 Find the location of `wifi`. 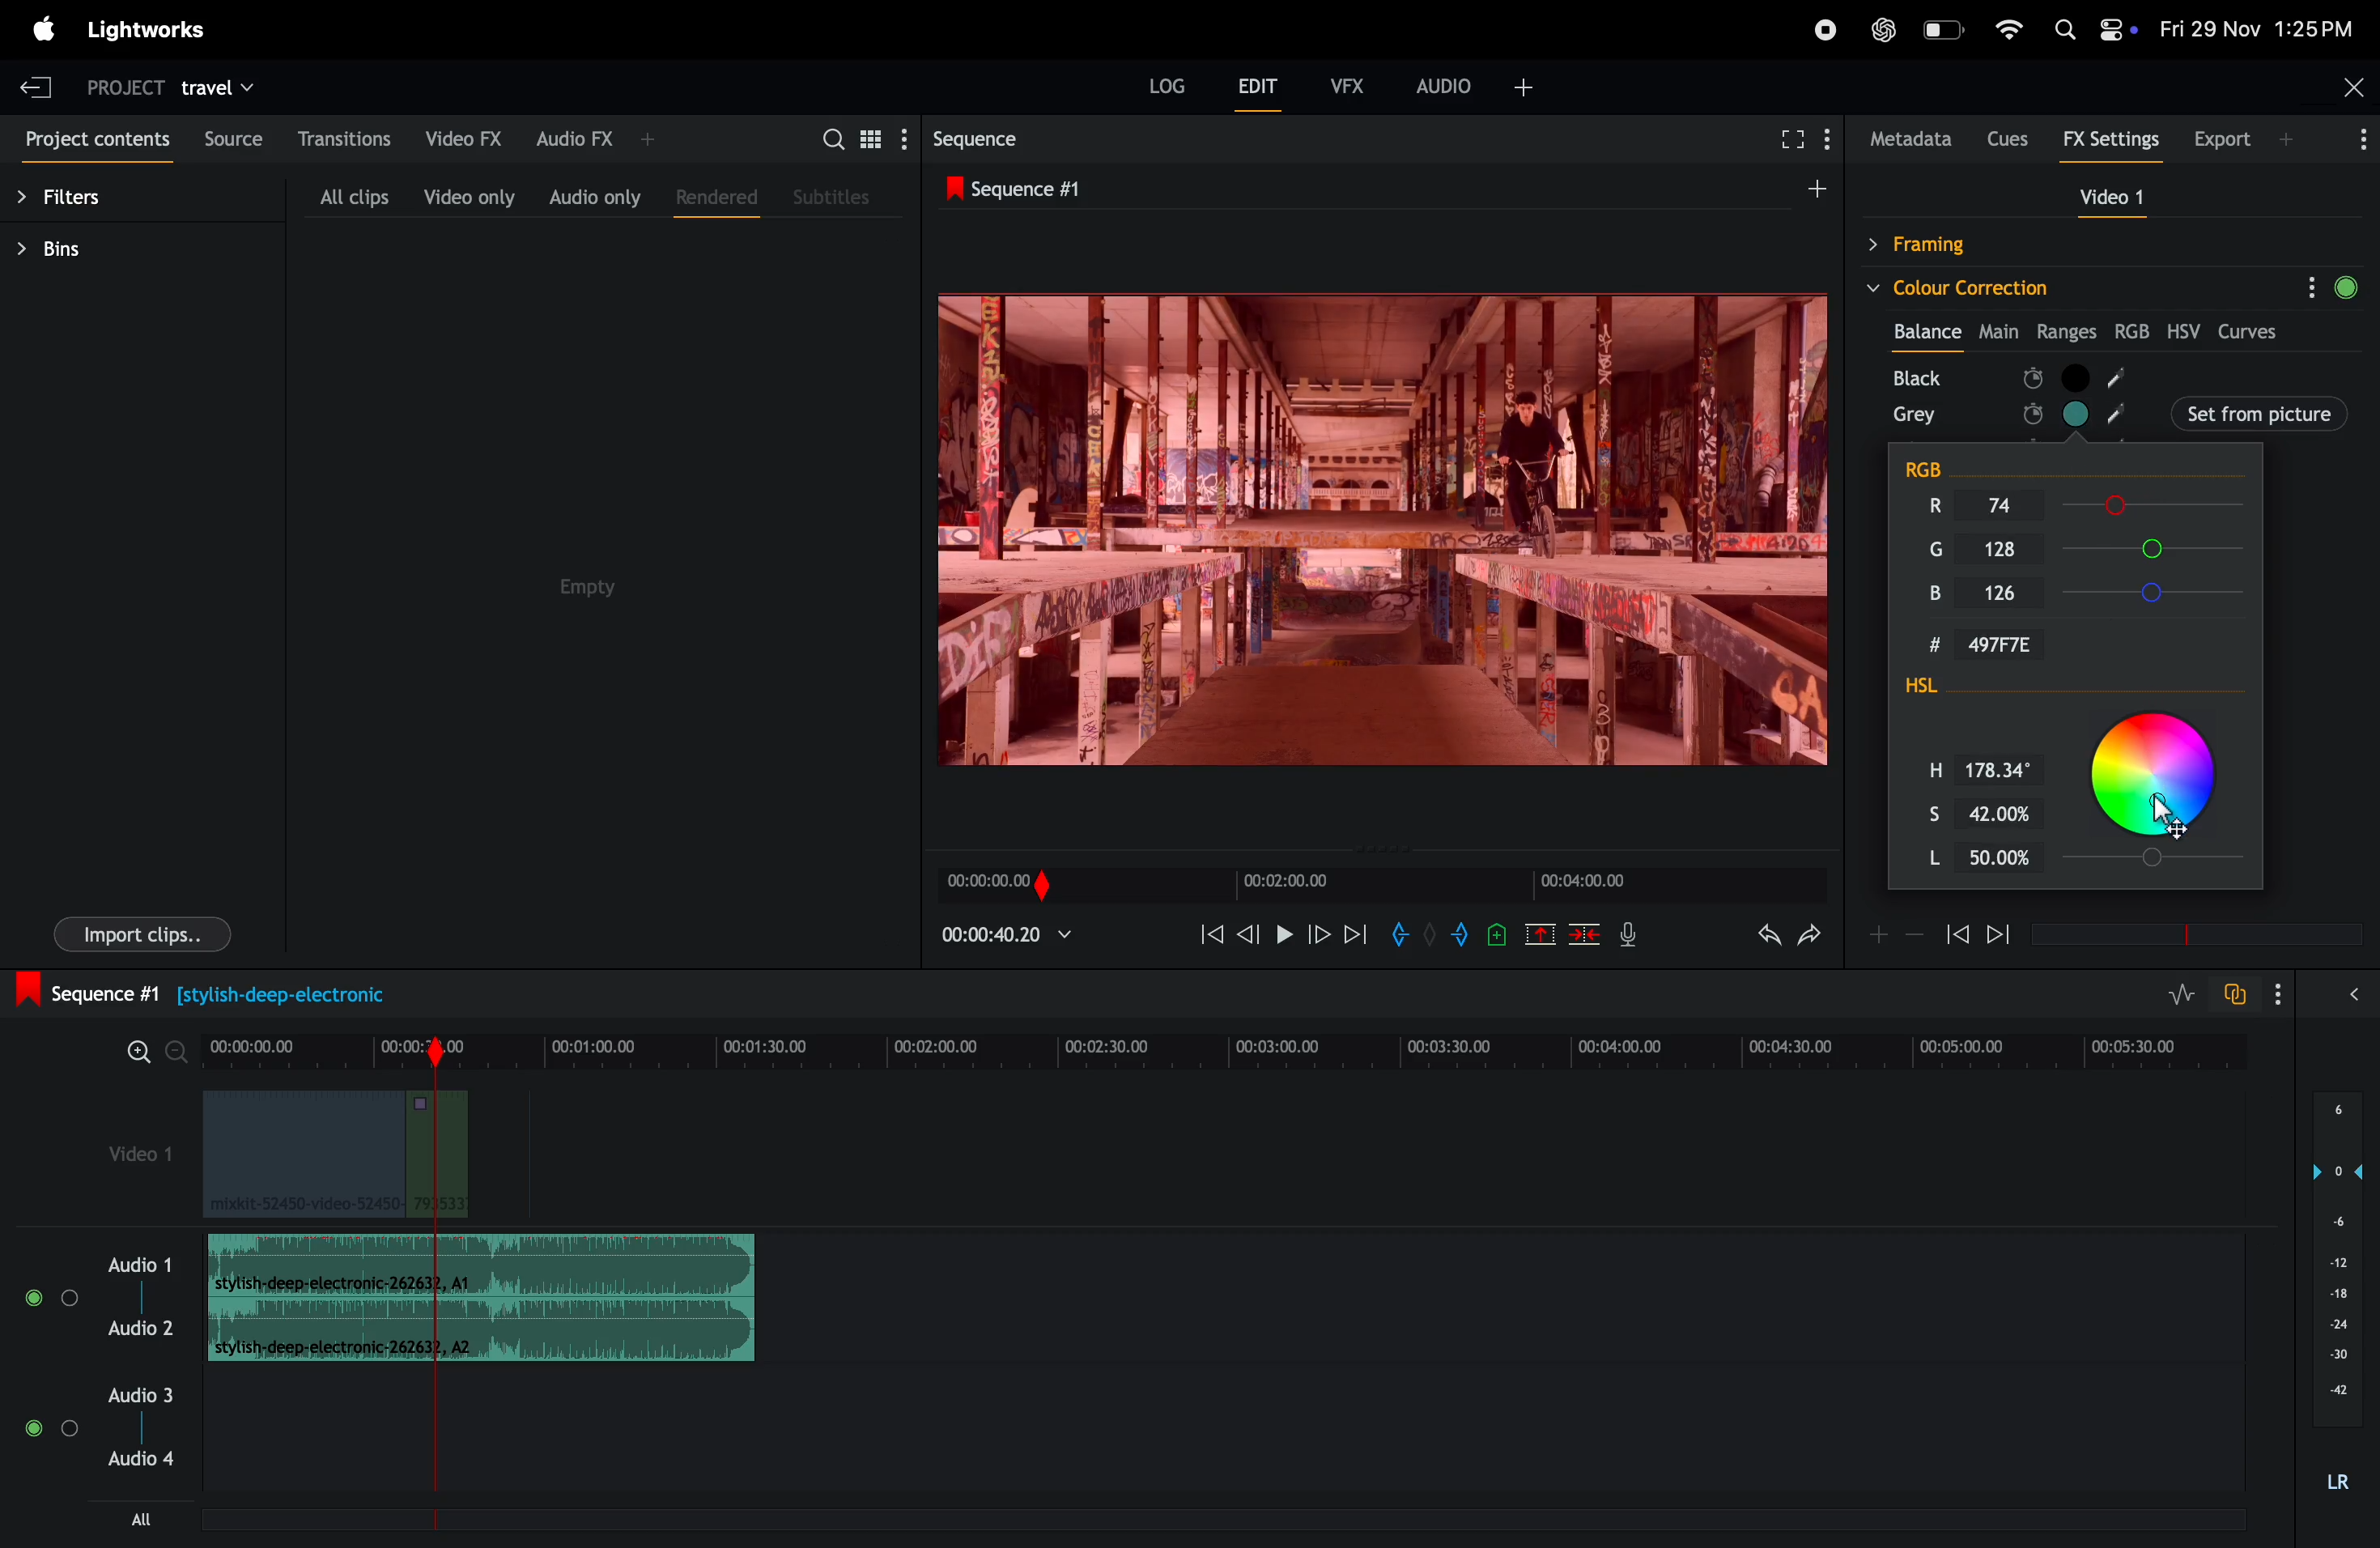

wifi is located at coordinates (2009, 30).